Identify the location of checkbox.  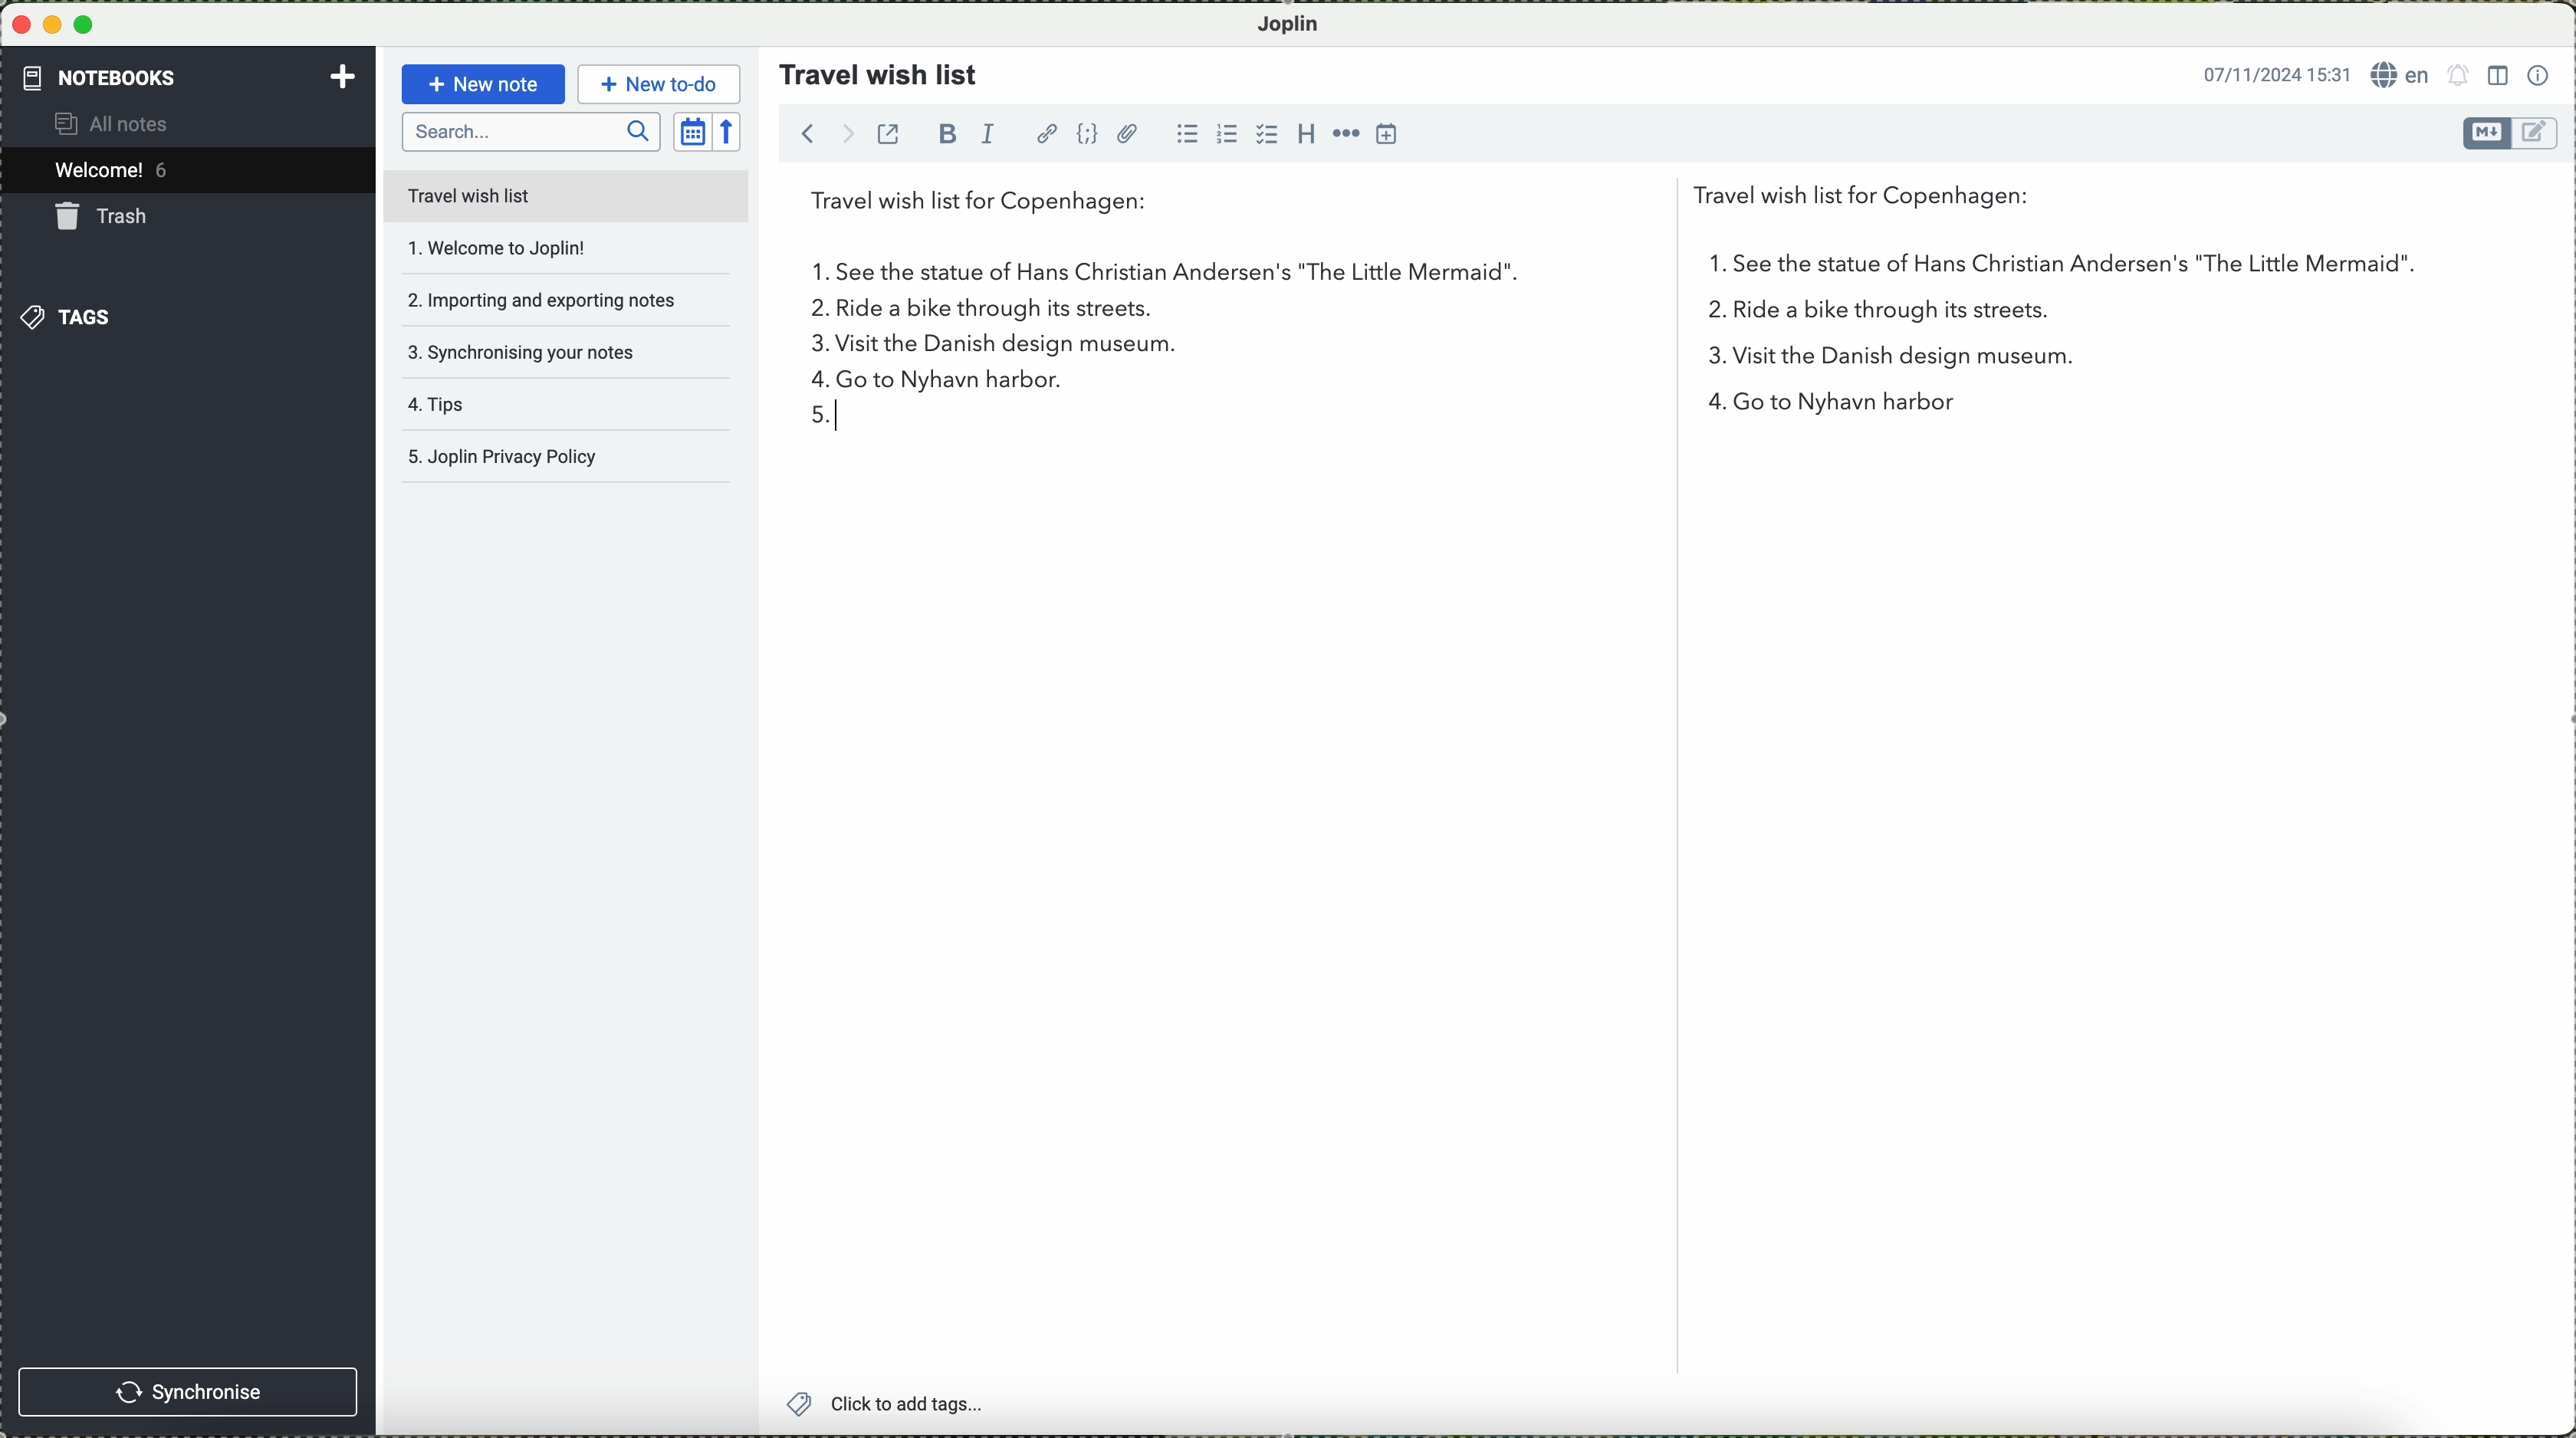
(1264, 134).